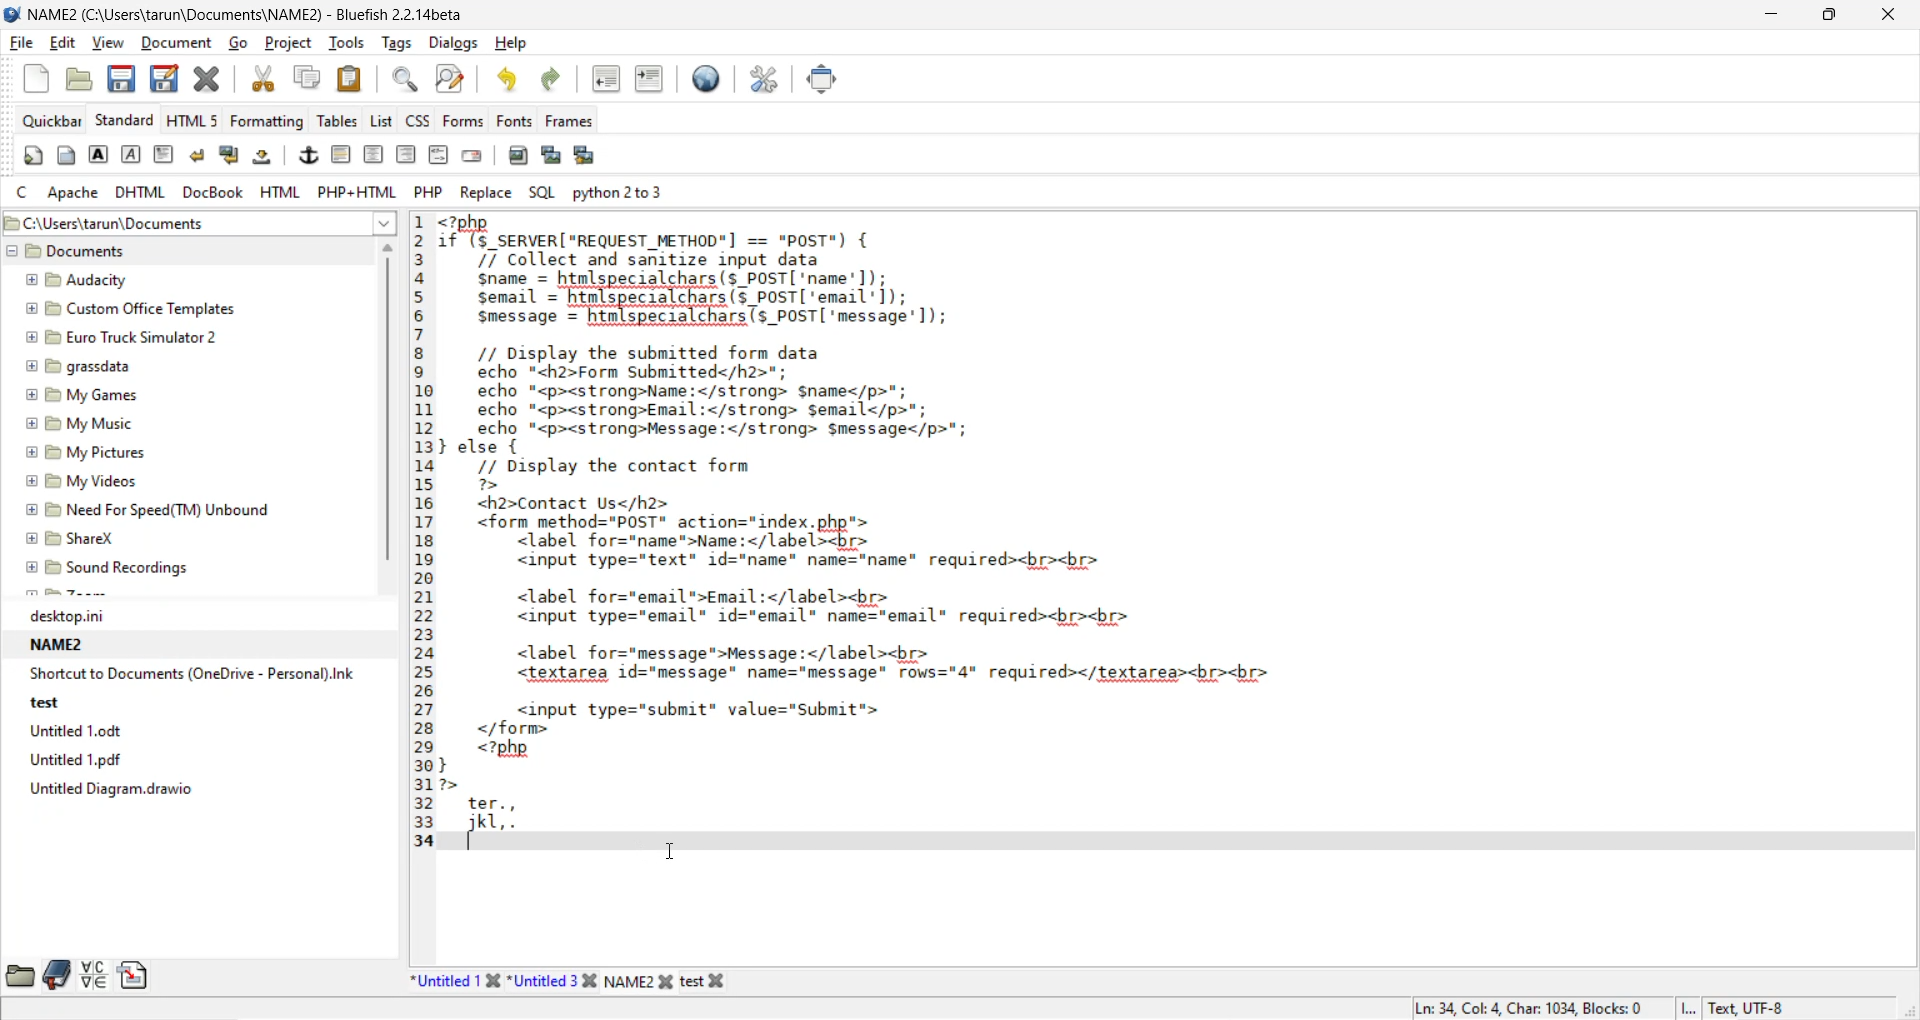  What do you see at coordinates (137, 193) in the screenshot?
I see `dhtml` at bounding box center [137, 193].